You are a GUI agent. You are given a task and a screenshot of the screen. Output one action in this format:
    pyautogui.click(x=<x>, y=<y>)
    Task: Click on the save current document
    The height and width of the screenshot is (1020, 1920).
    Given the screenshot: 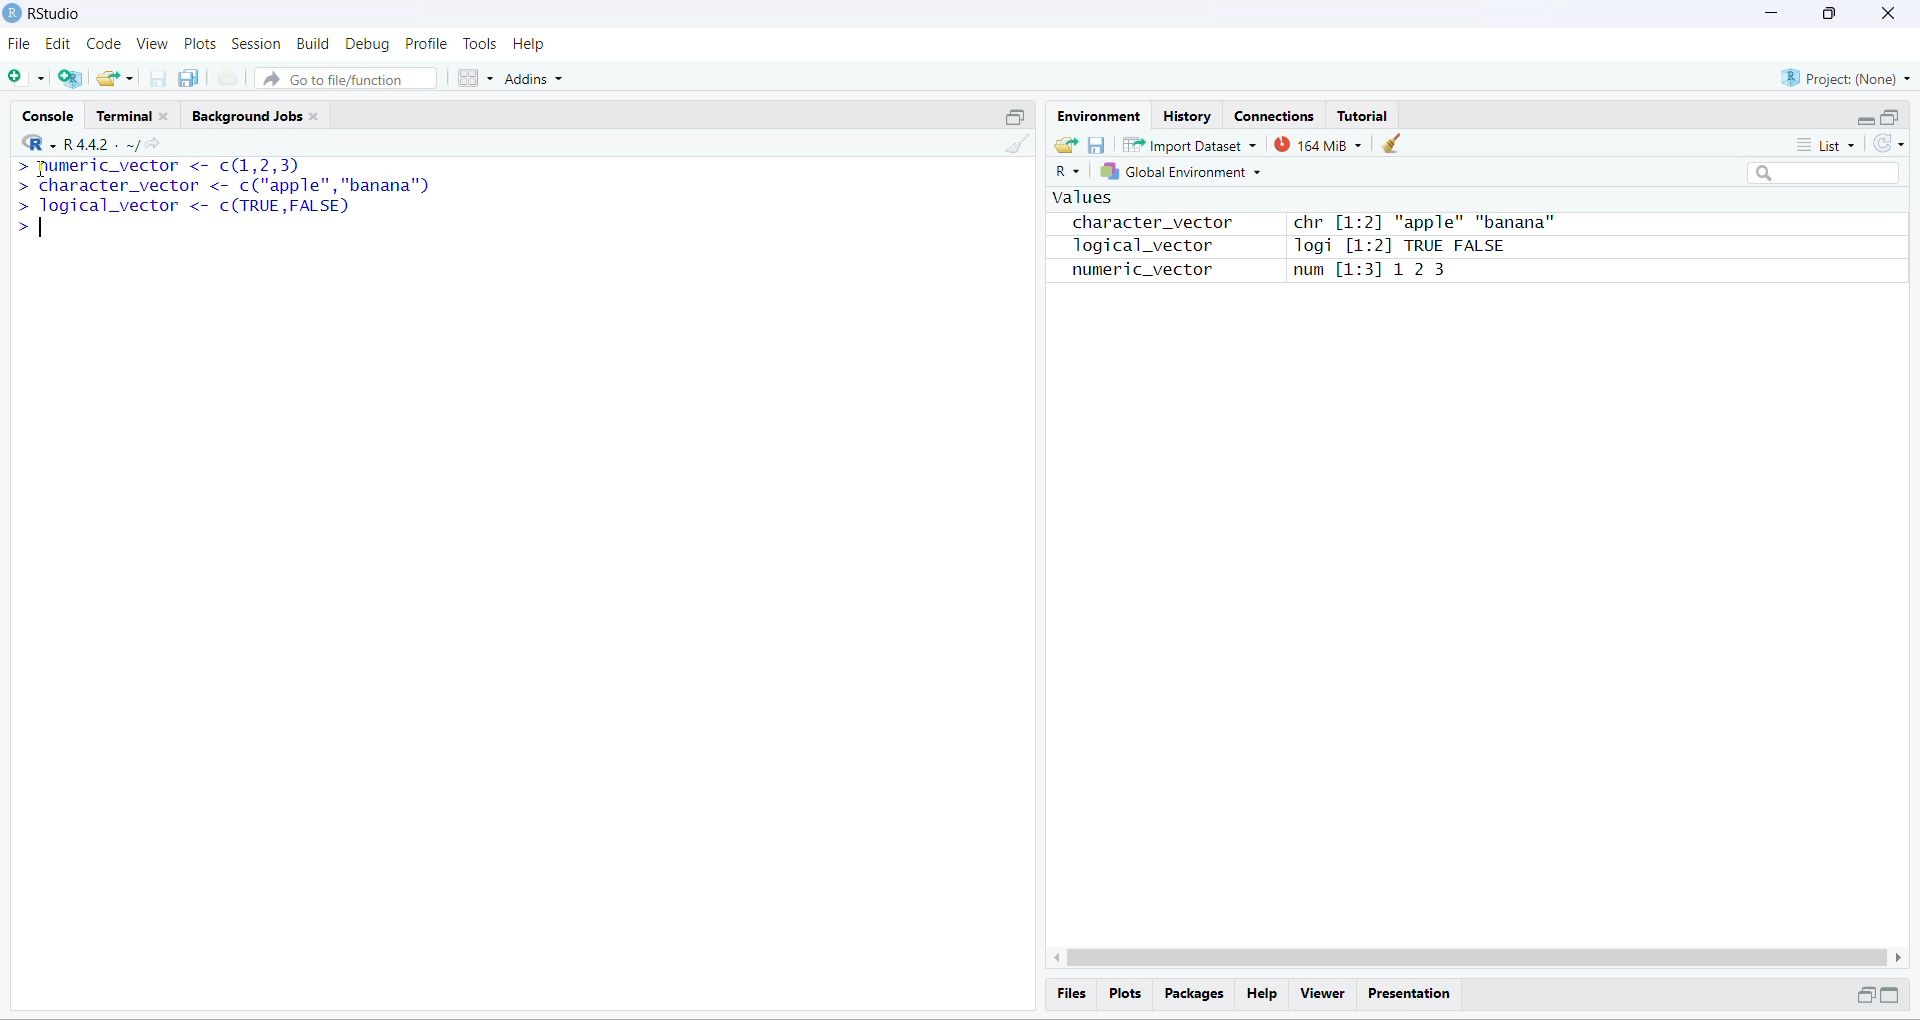 What is the action you would take?
    pyautogui.click(x=157, y=79)
    